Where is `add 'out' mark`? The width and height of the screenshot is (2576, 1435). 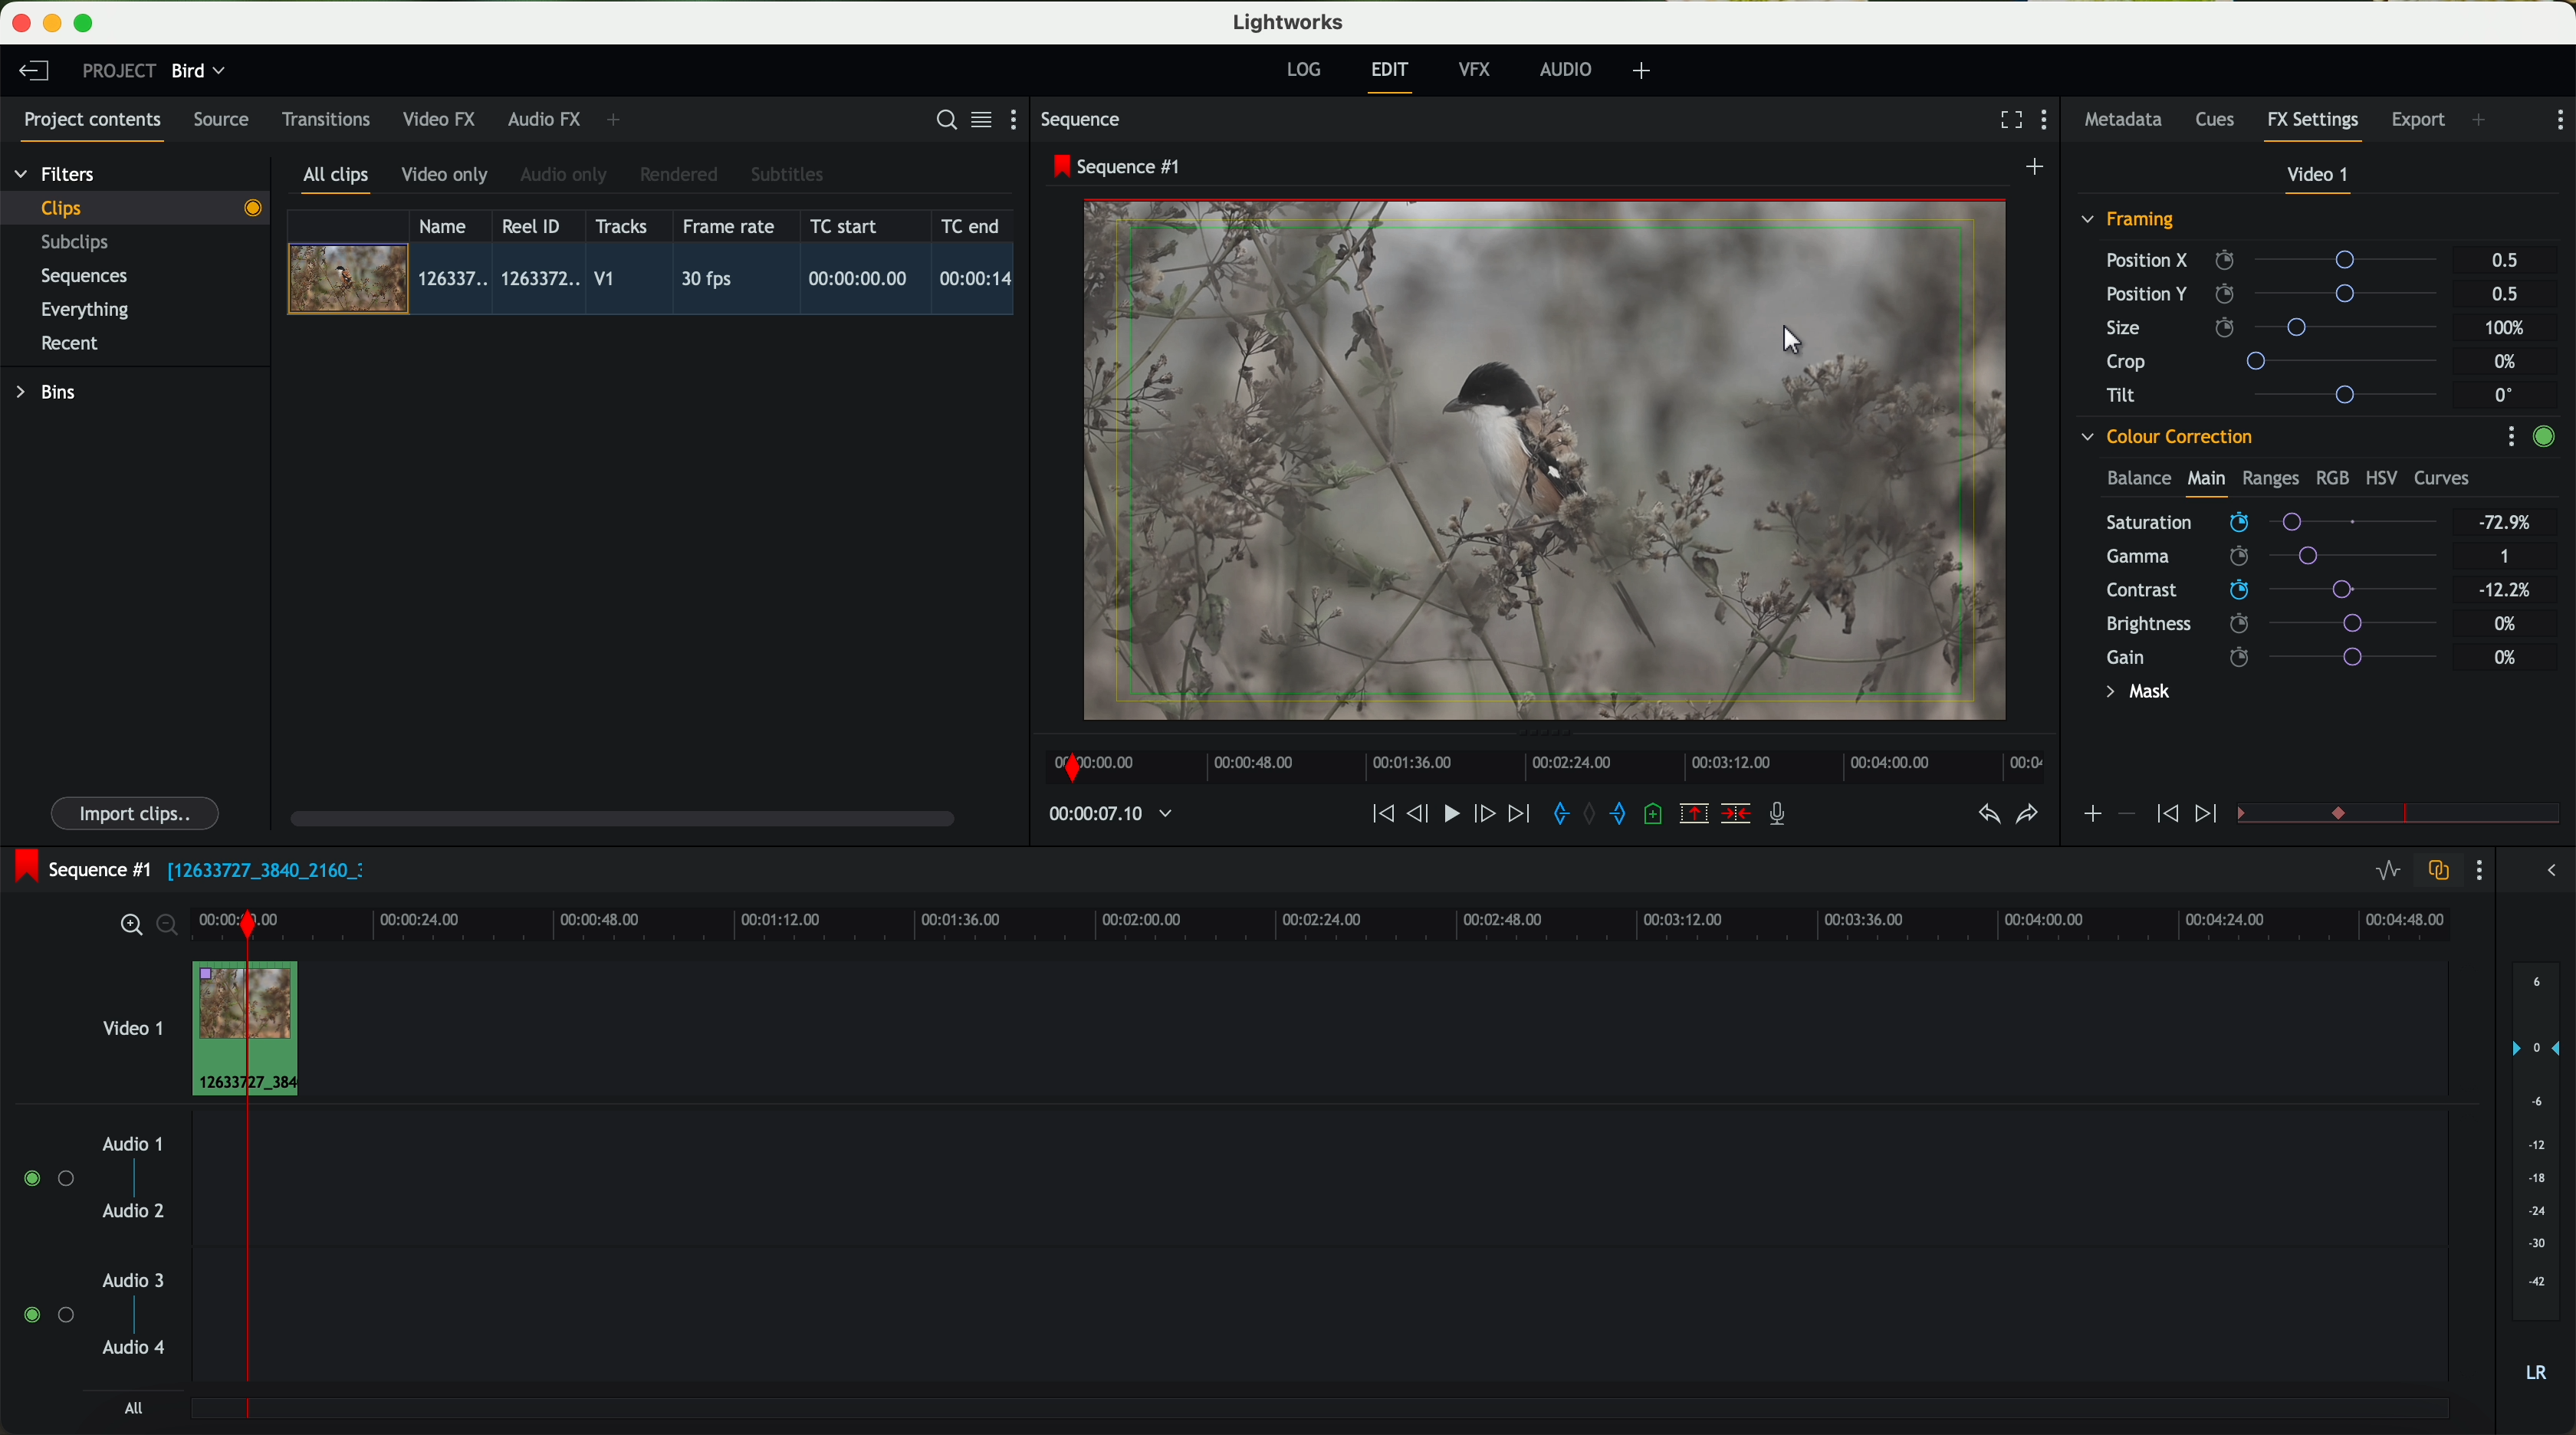 add 'out' mark is located at coordinates (1628, 812).